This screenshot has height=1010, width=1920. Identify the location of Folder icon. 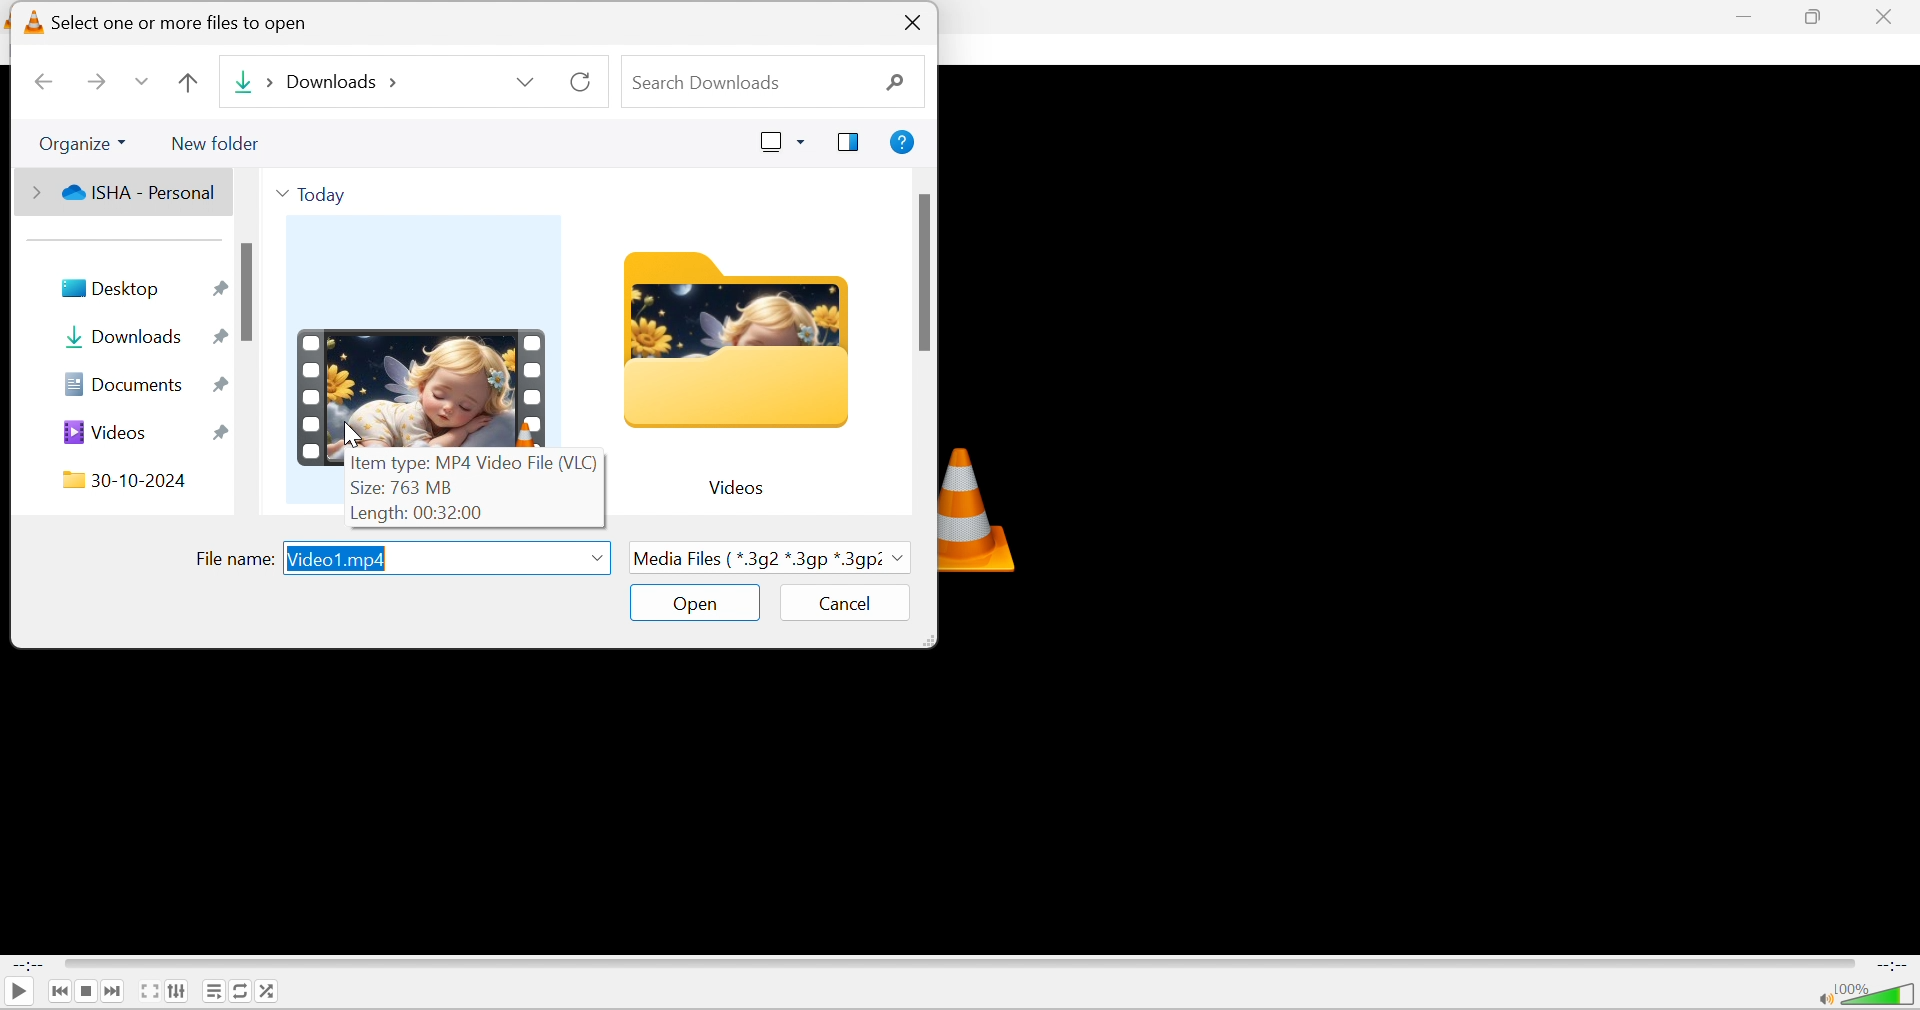
(742, 341).